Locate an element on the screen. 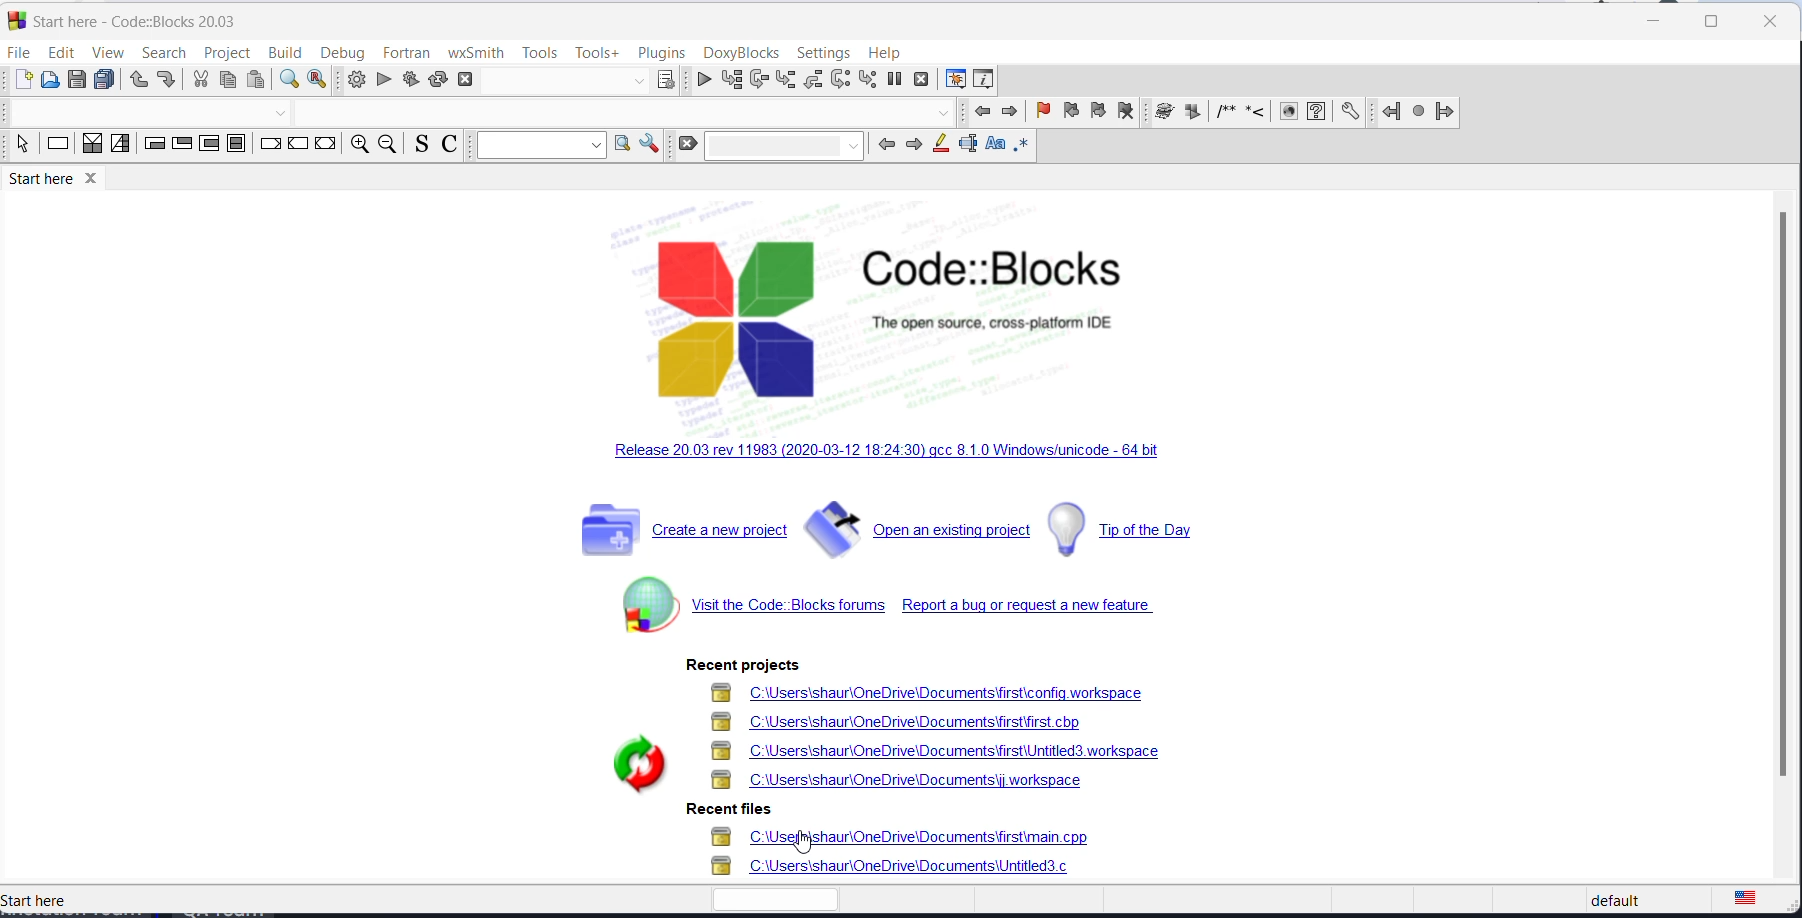 This screenshot has width=1802, height=918. counting loop is located at coordinates (209, 144).